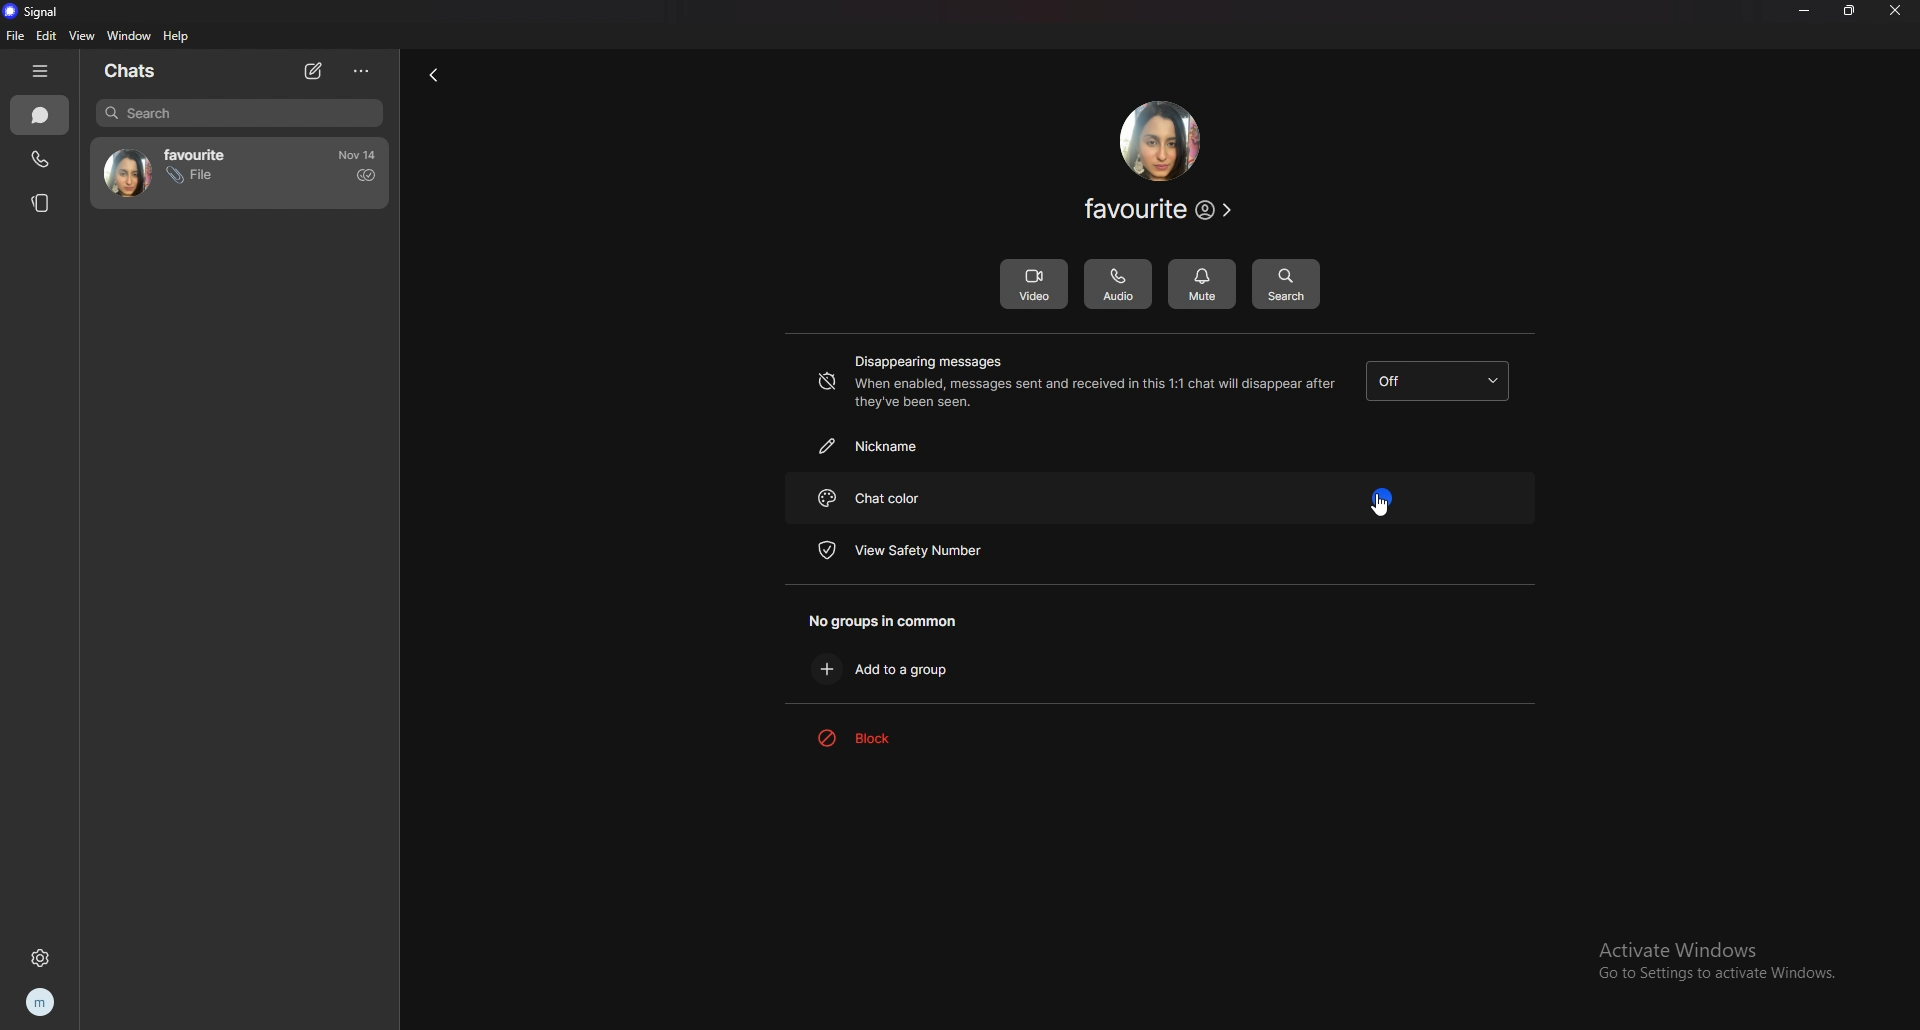  I want to click on minimize, so click(1802, 10).